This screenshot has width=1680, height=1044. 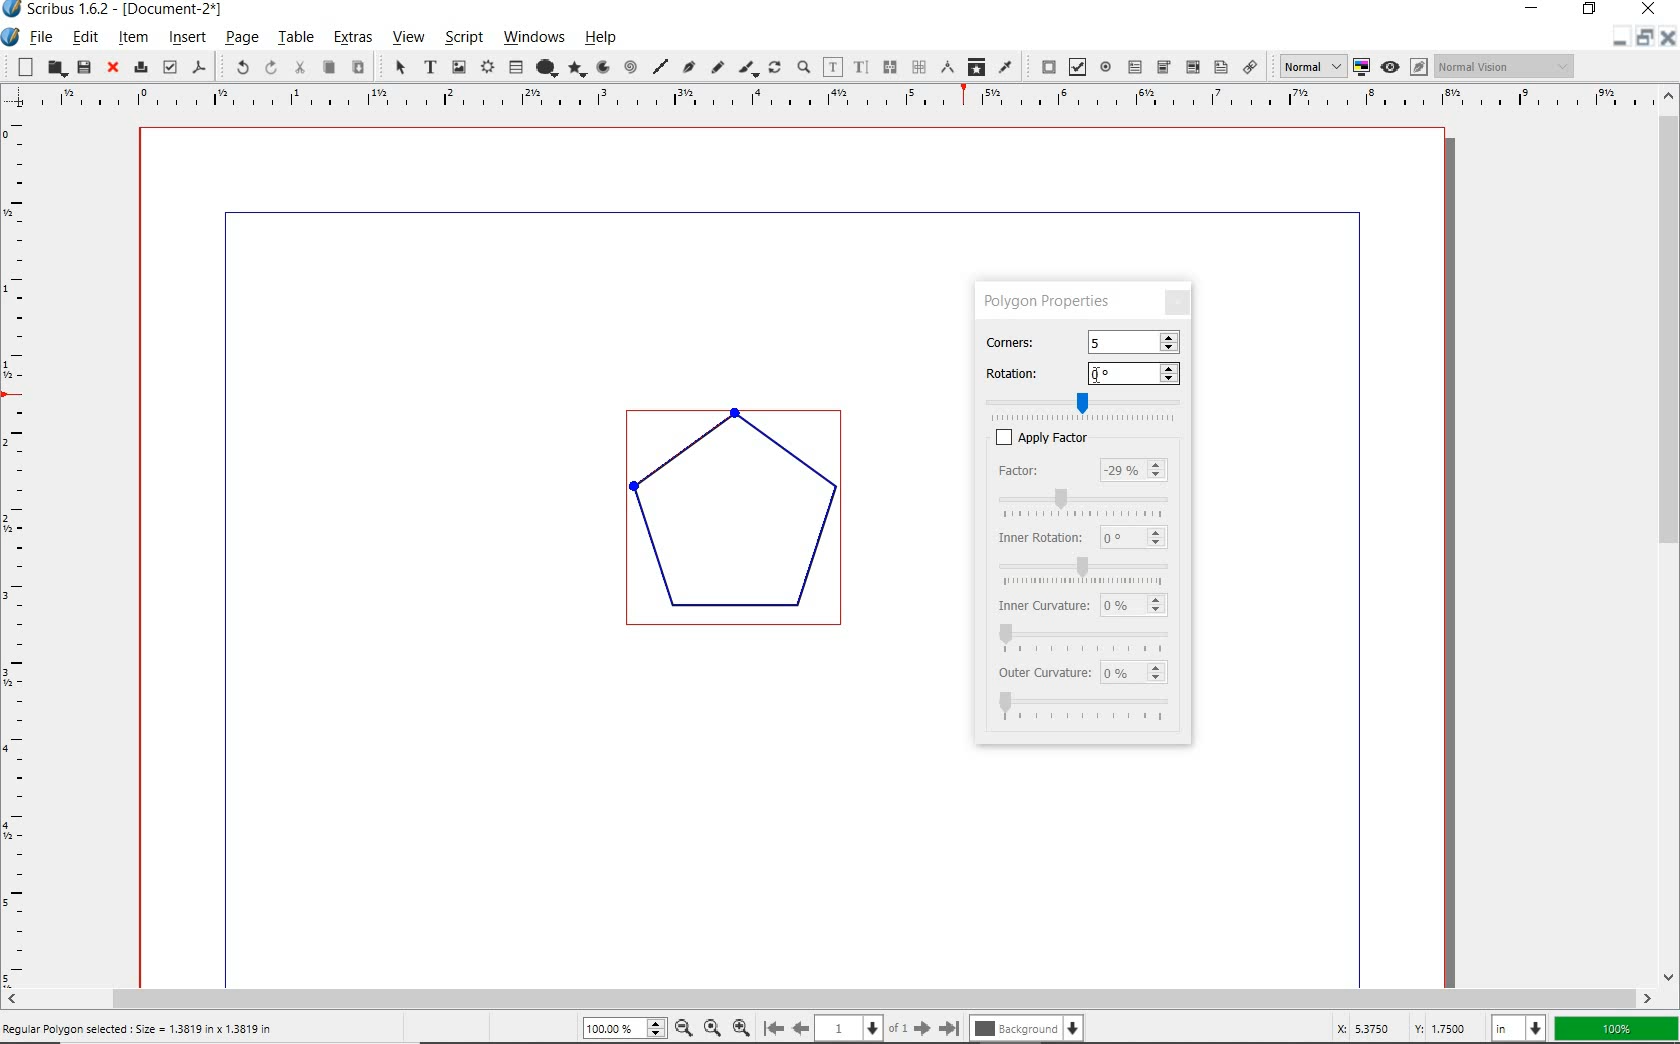 What do you see at coordinates (918, 66) in the screenshot?
I see `unlink text frames` at bounding box center [918, 66].